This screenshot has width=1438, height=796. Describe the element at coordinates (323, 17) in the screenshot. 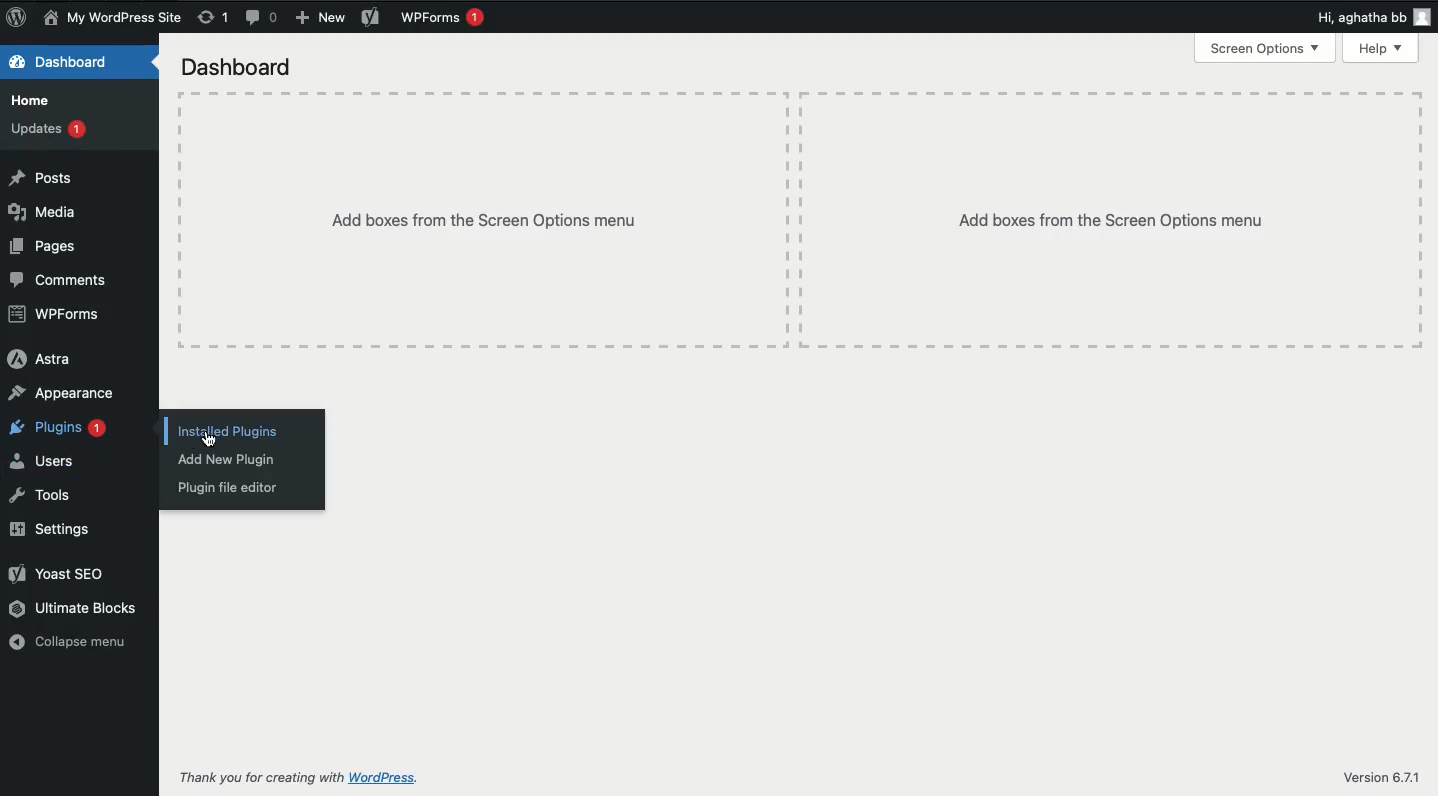

I see `New` at that location.